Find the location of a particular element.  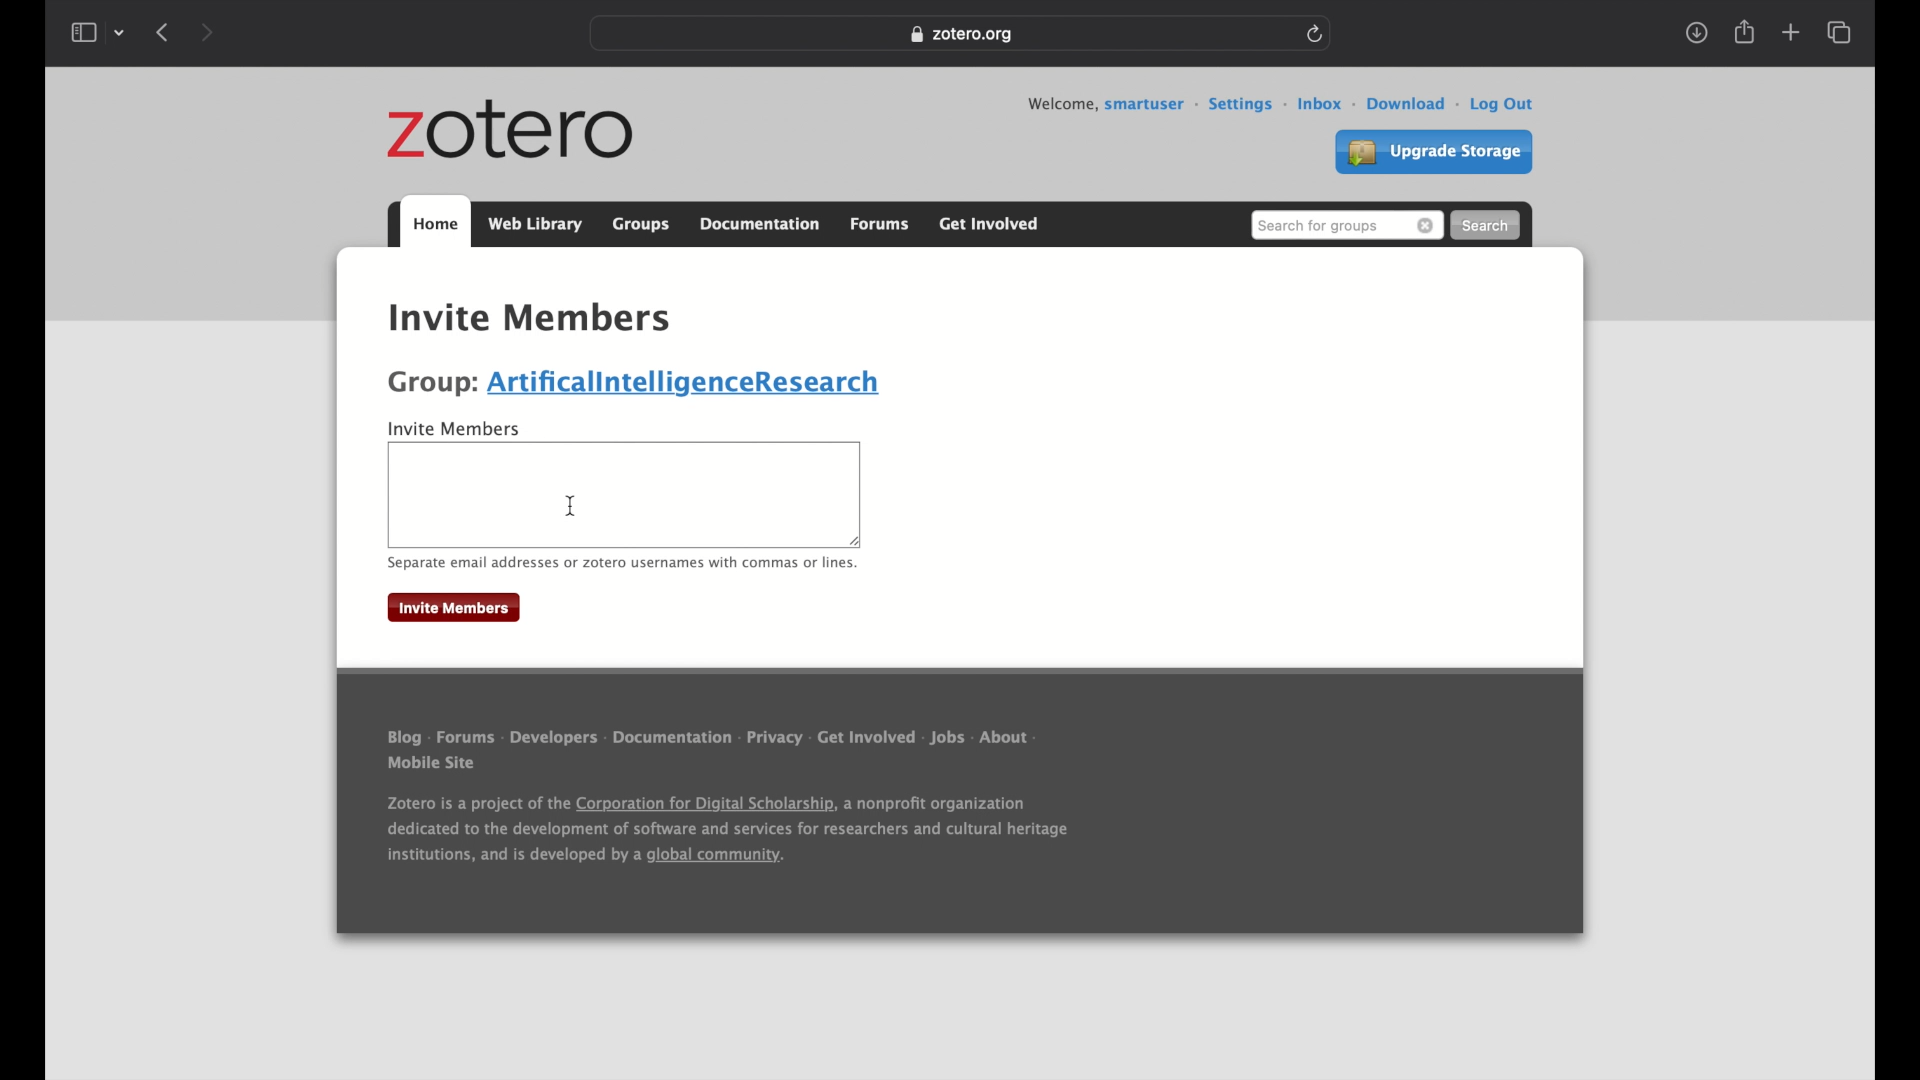

invite members is located at coordinates (531, 320).